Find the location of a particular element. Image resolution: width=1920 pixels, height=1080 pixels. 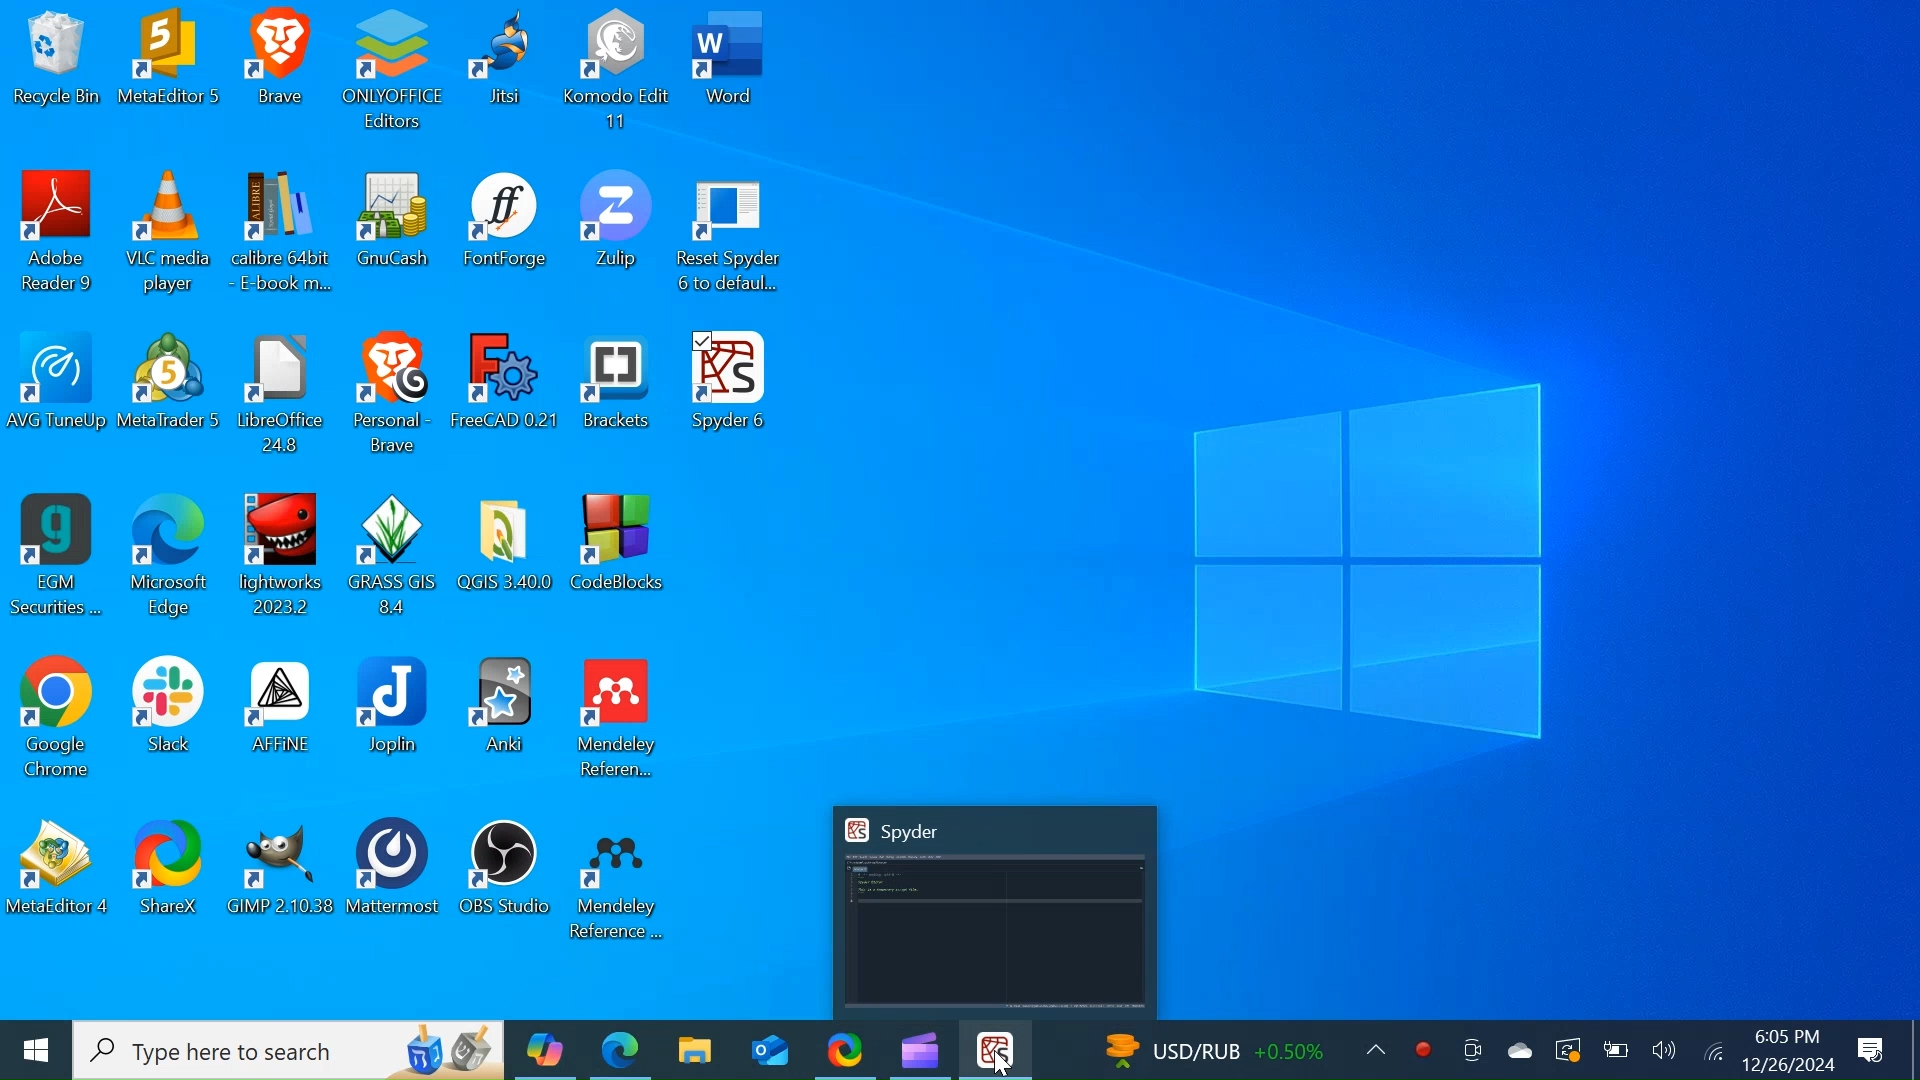

Meta Desktop Icon is located at coordinates (175, 69).